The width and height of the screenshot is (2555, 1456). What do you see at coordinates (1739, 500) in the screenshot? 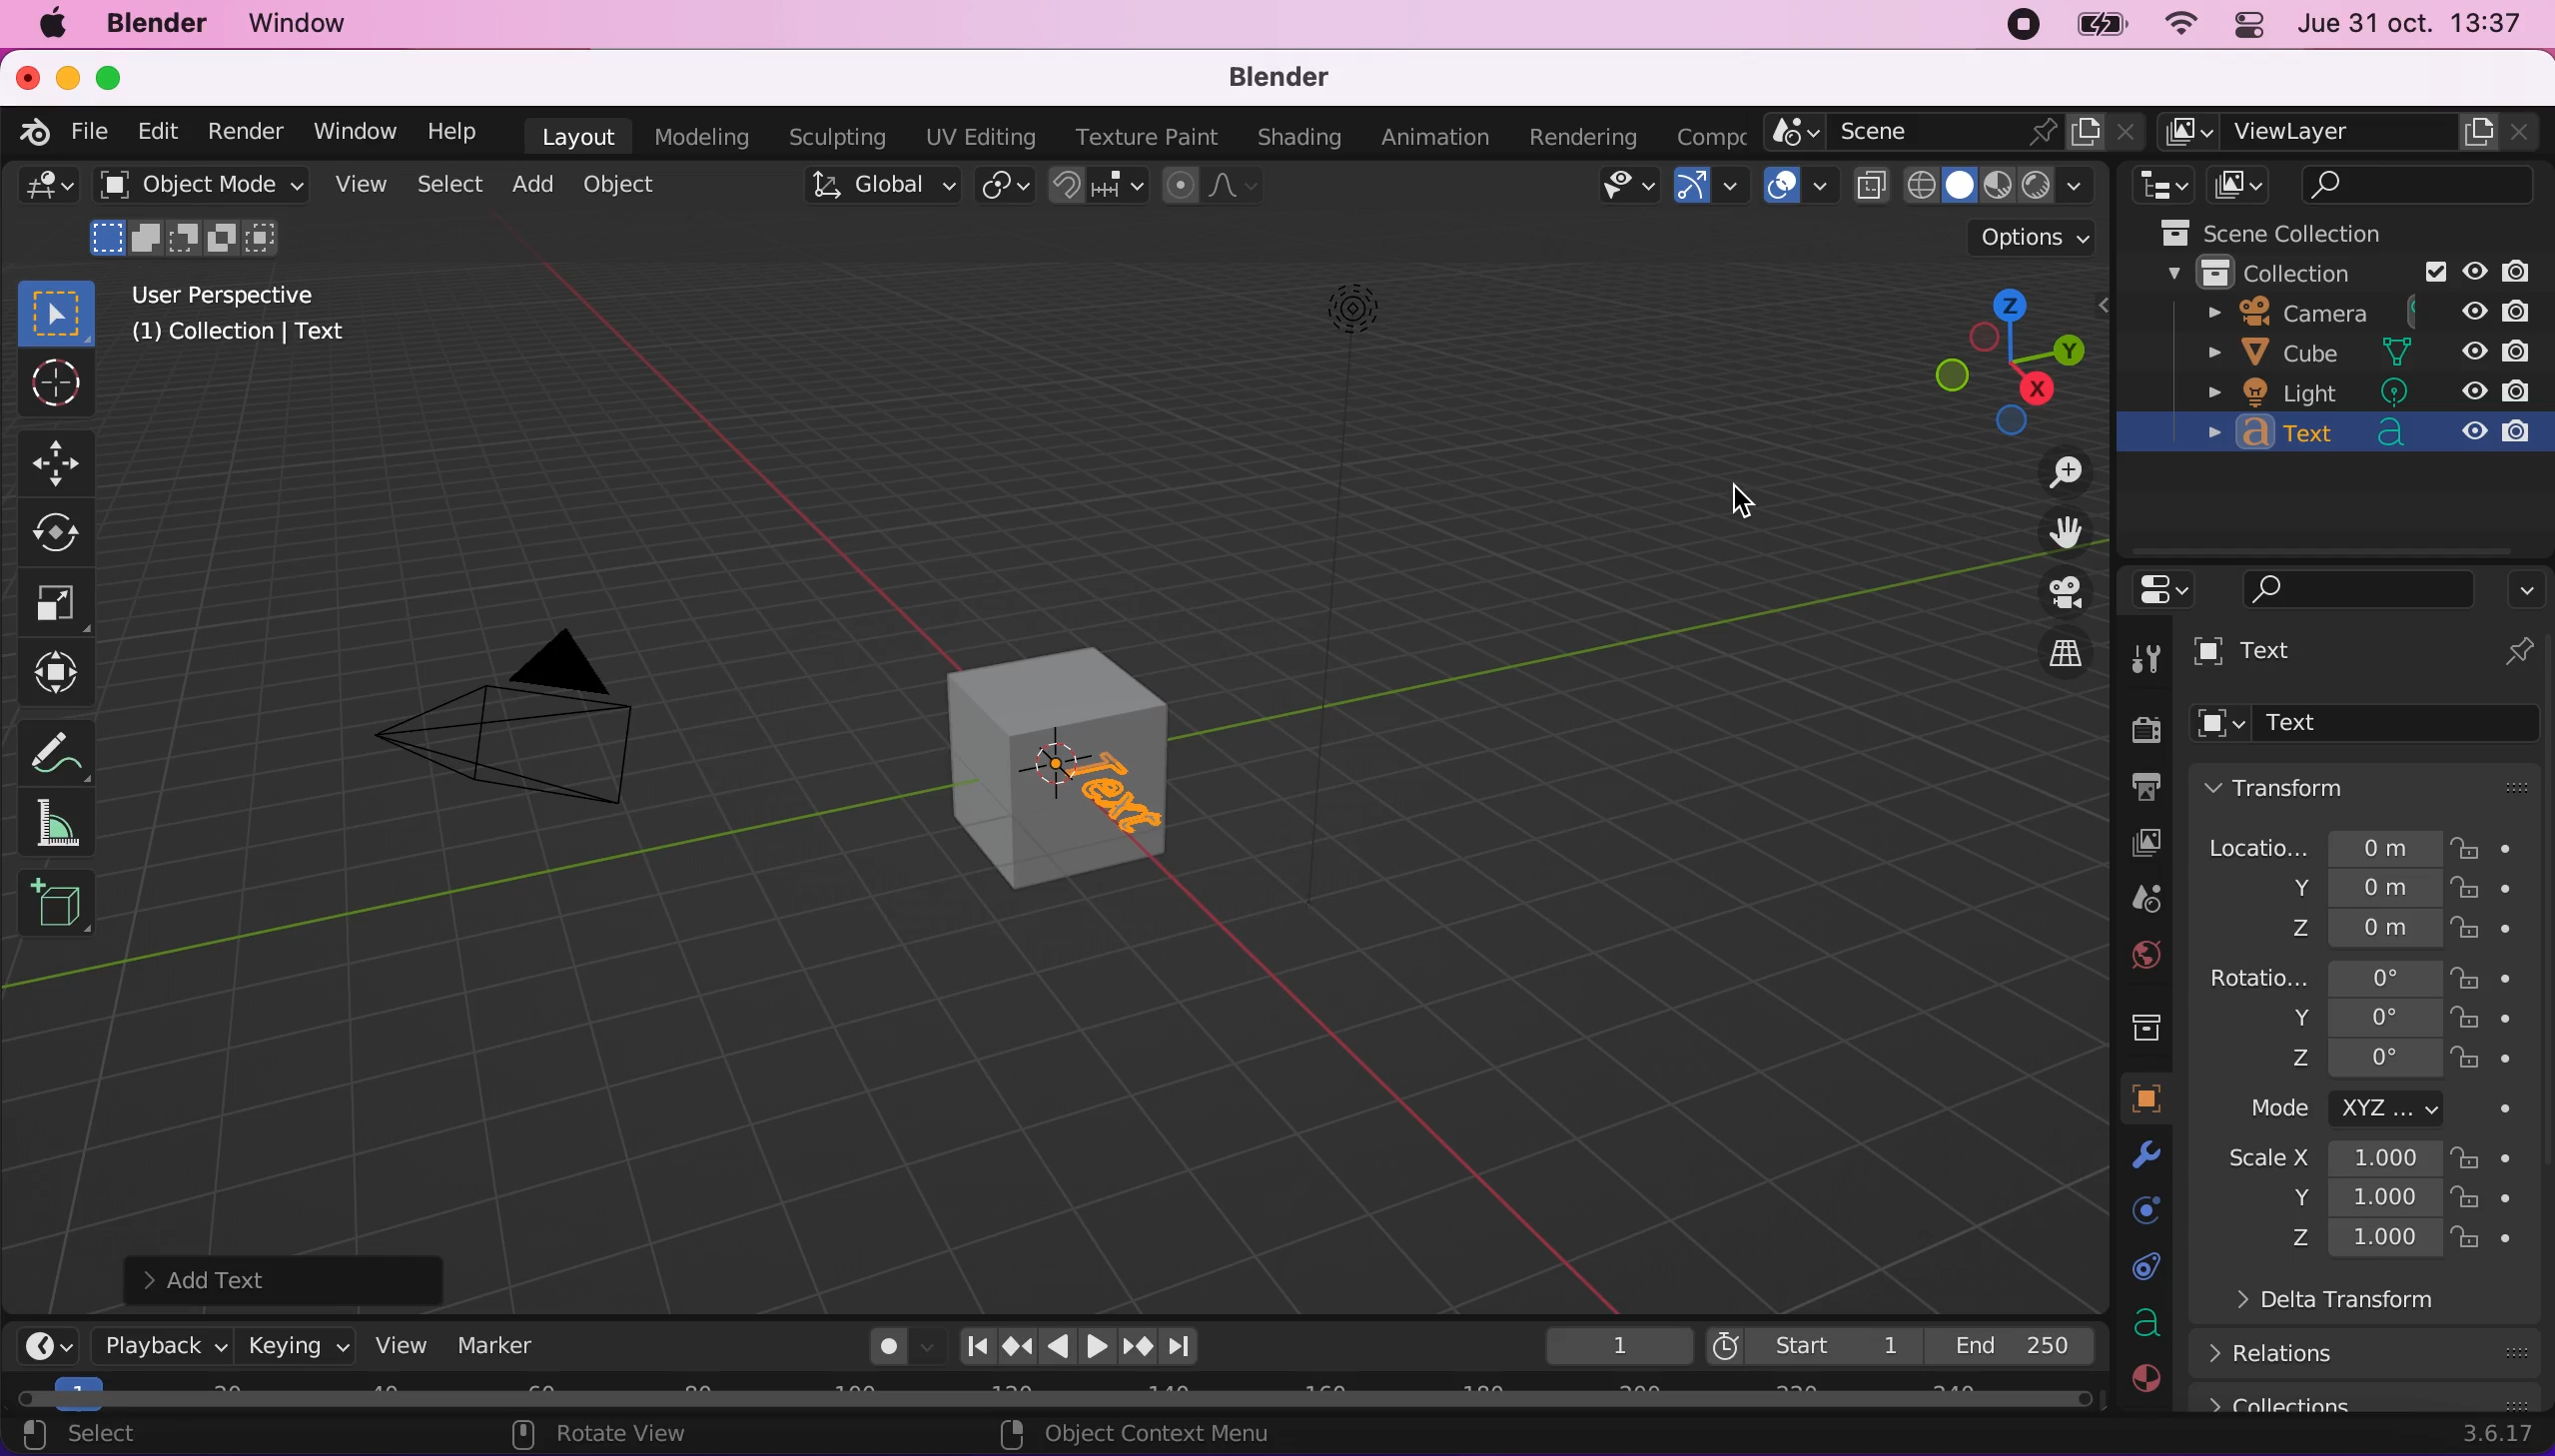
I see `cursor` at bounding box center [1739, 500].